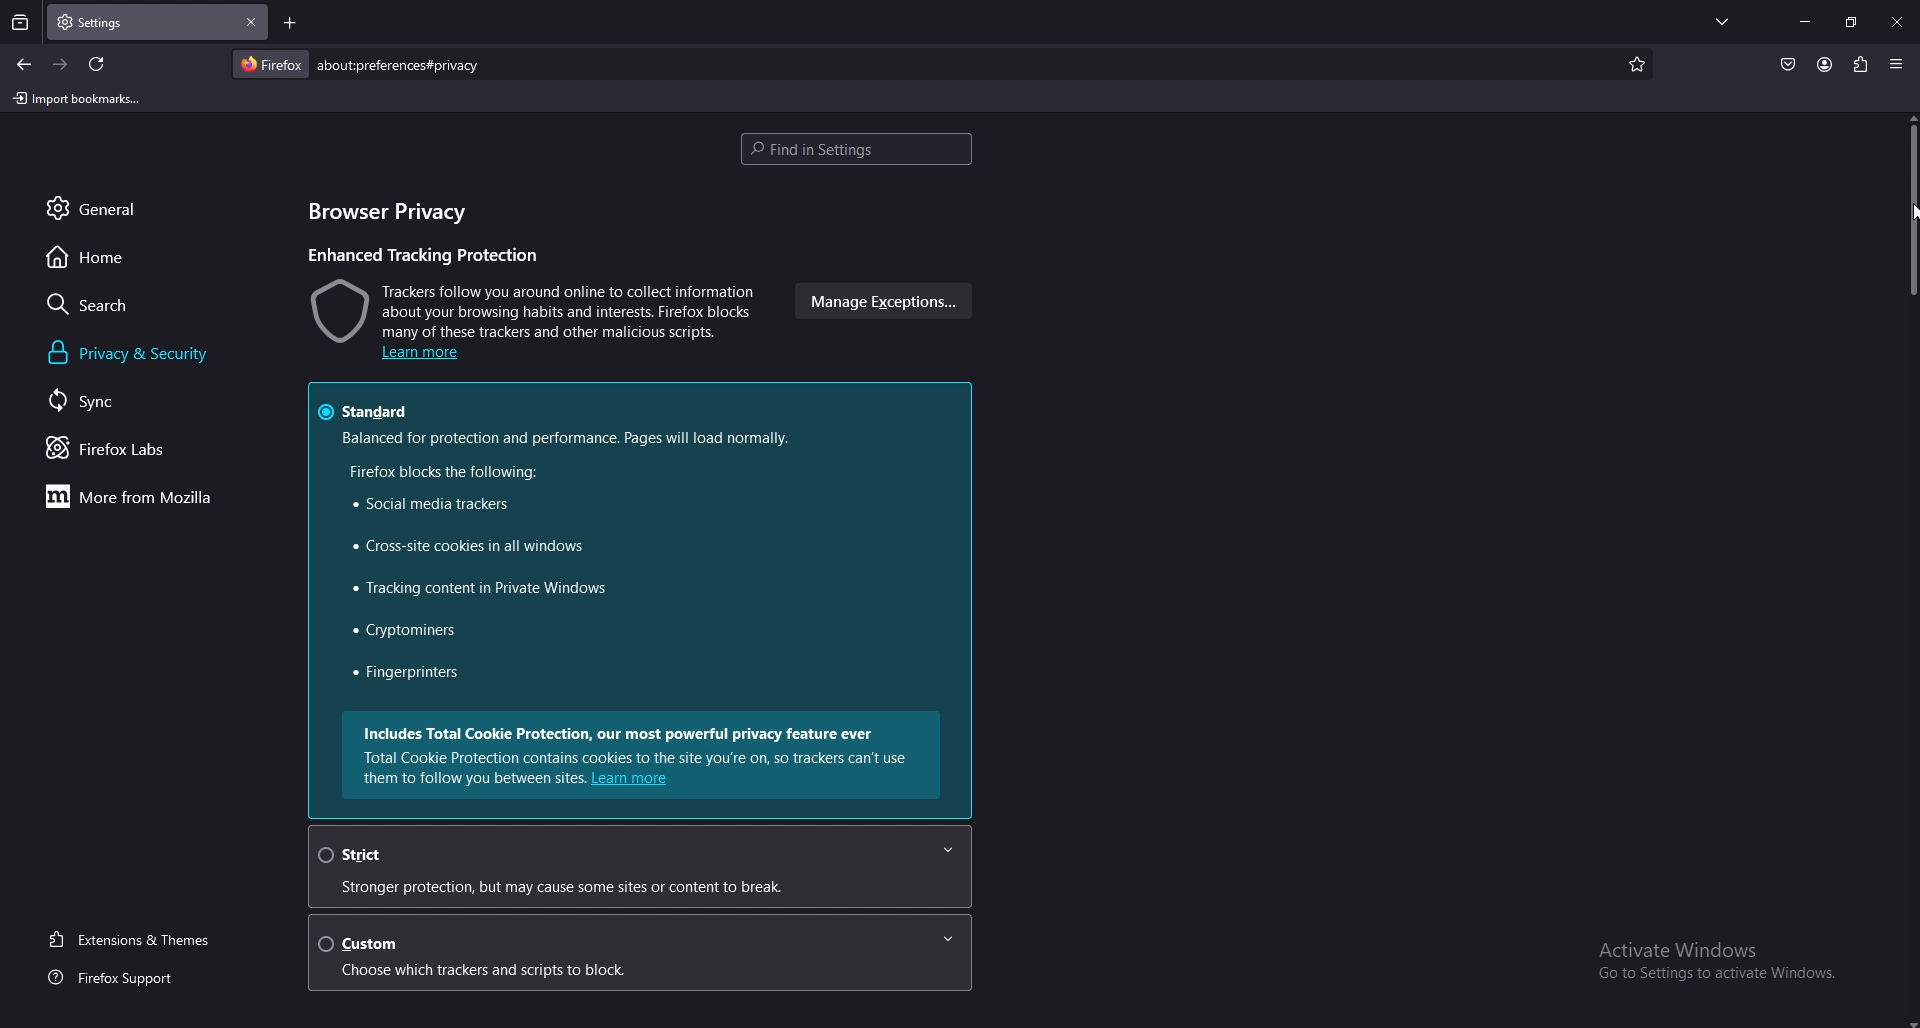 The image size is (1920, 1028). Describe the element at coordinates (251, 23) in the screenshot. I see `close tab` at that location.